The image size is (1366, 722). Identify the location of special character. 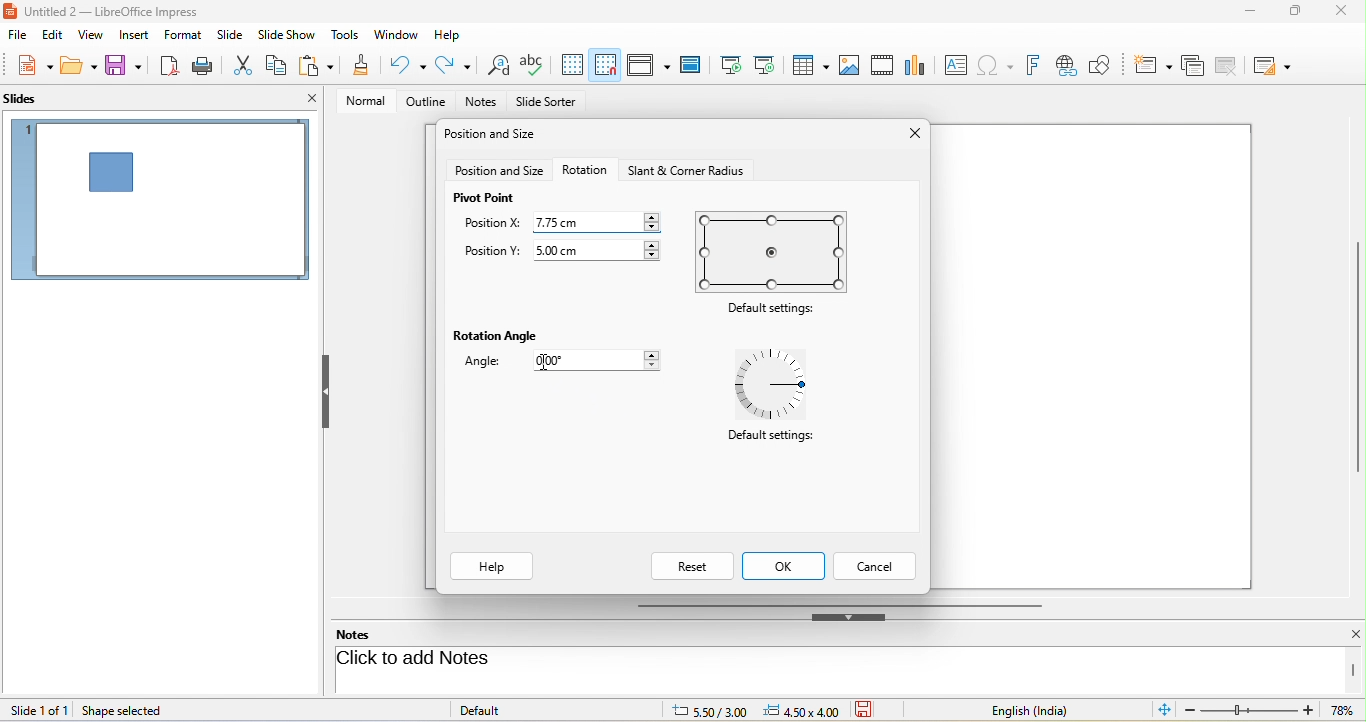
(999, 65).